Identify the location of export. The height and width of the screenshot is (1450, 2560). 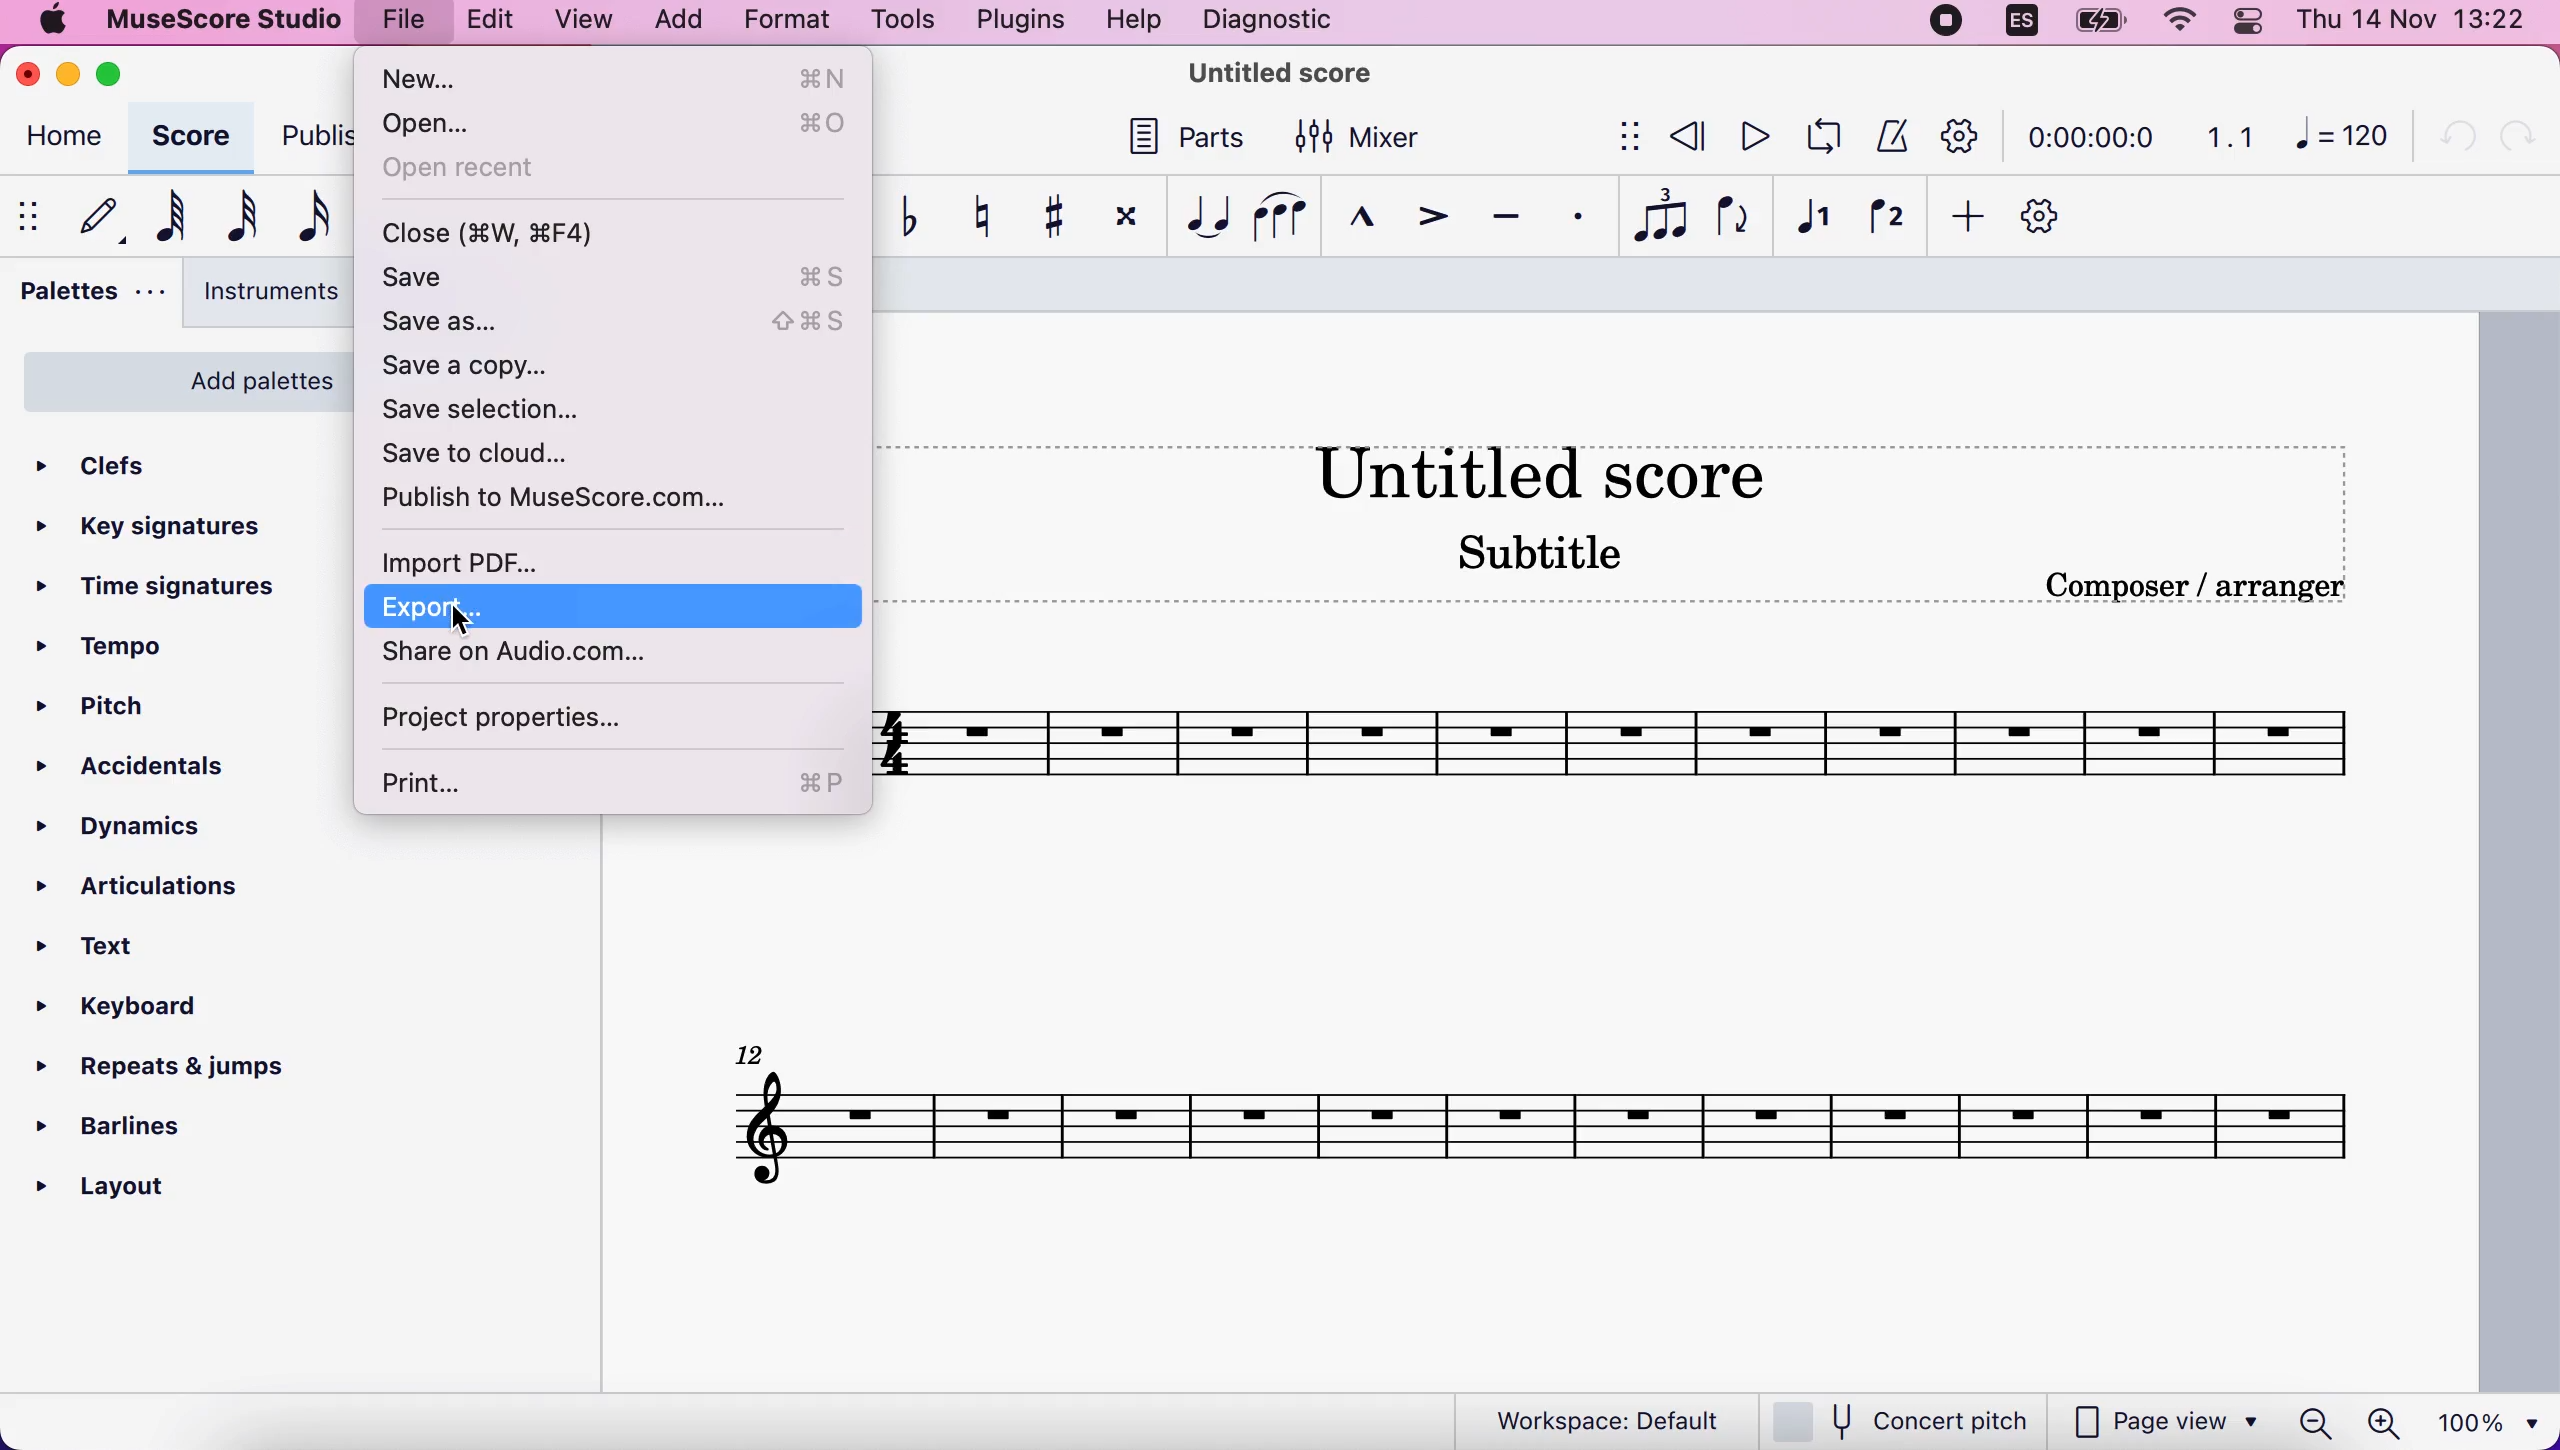
(616, 608).